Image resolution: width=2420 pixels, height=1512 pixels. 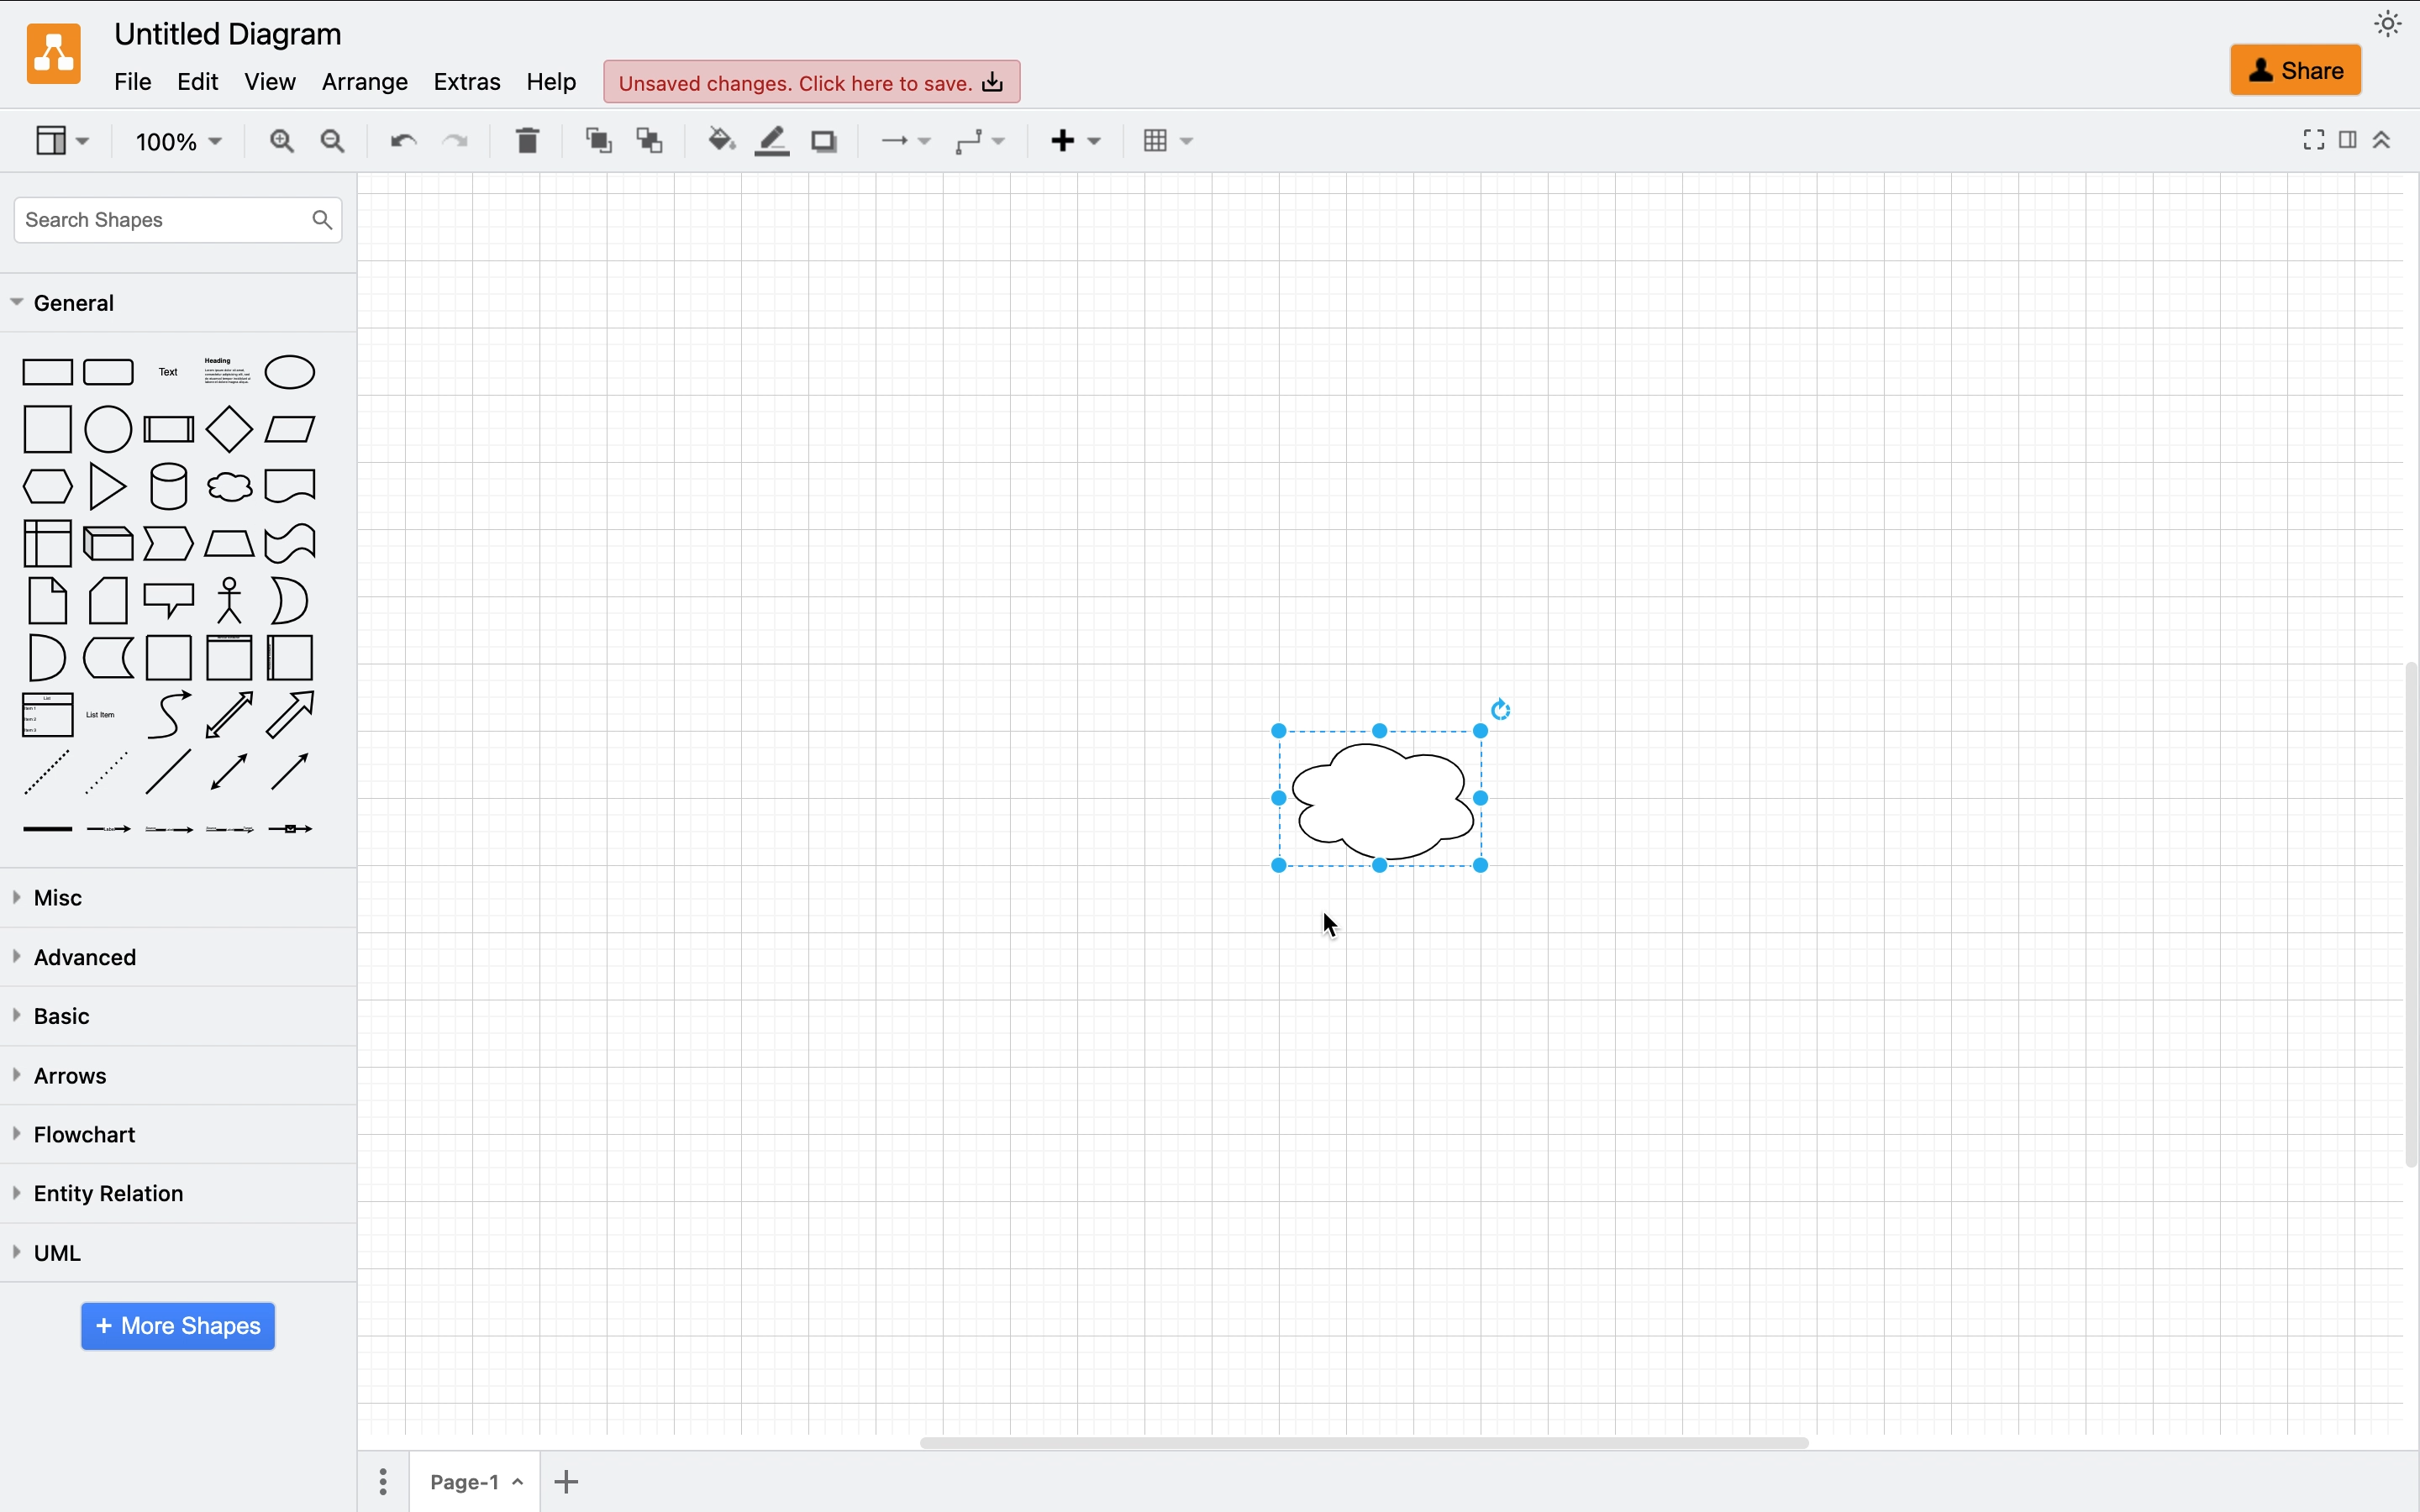 What do you see at coordinates (228, 430) in the screenshot?
I see `diamond` at bounding box center [228, 430].